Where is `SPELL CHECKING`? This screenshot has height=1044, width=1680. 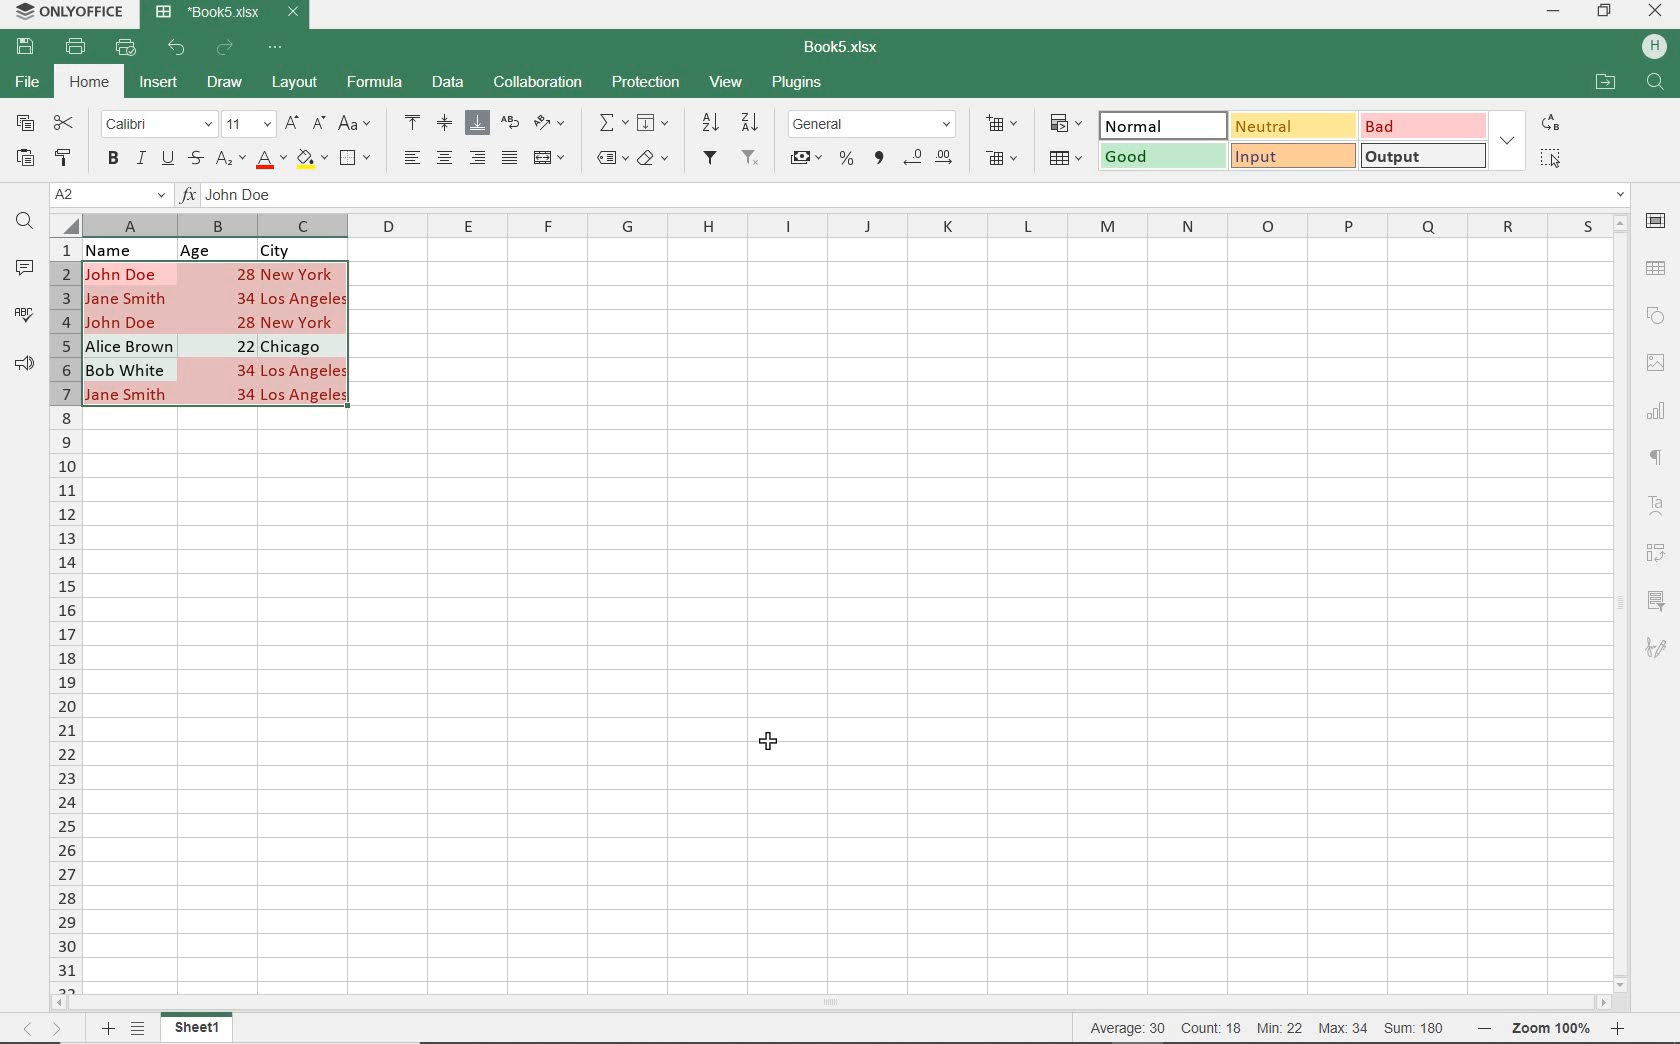 SPELL CHECKING is located at coordinates (24, 315).